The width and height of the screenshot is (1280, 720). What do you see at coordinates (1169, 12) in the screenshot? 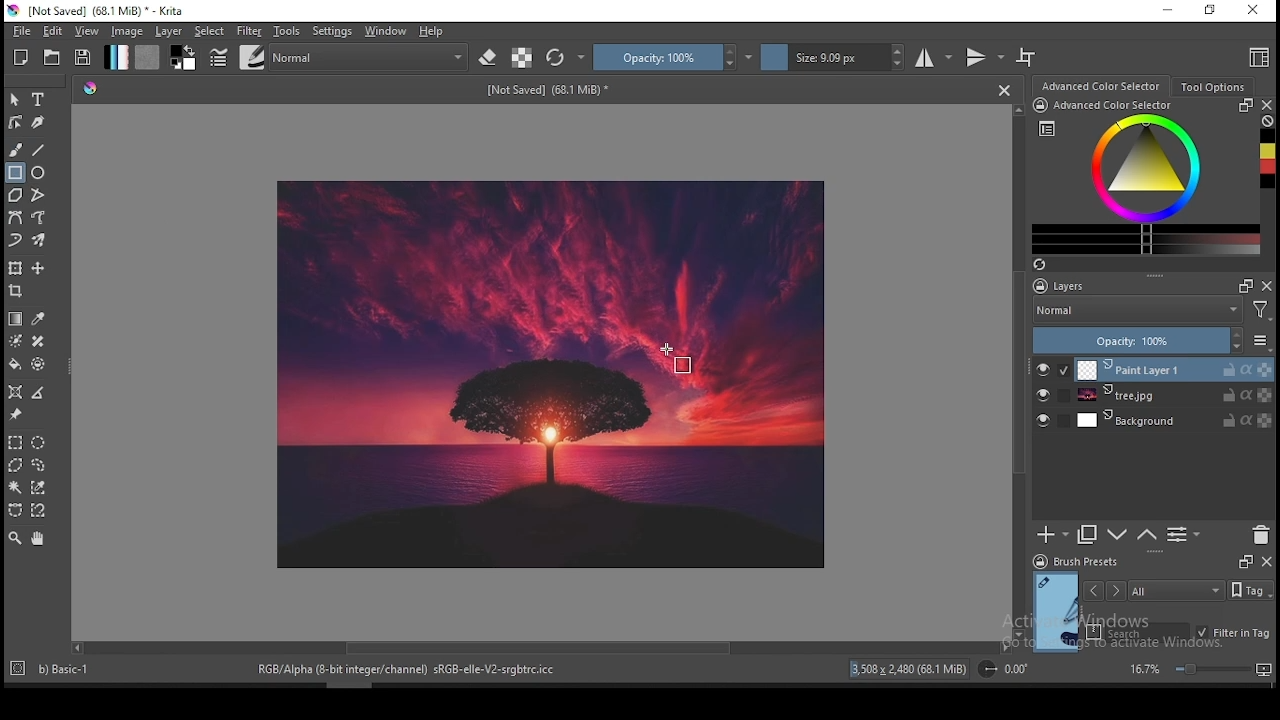
I see `minimize` at bounding box center [1169, 12].